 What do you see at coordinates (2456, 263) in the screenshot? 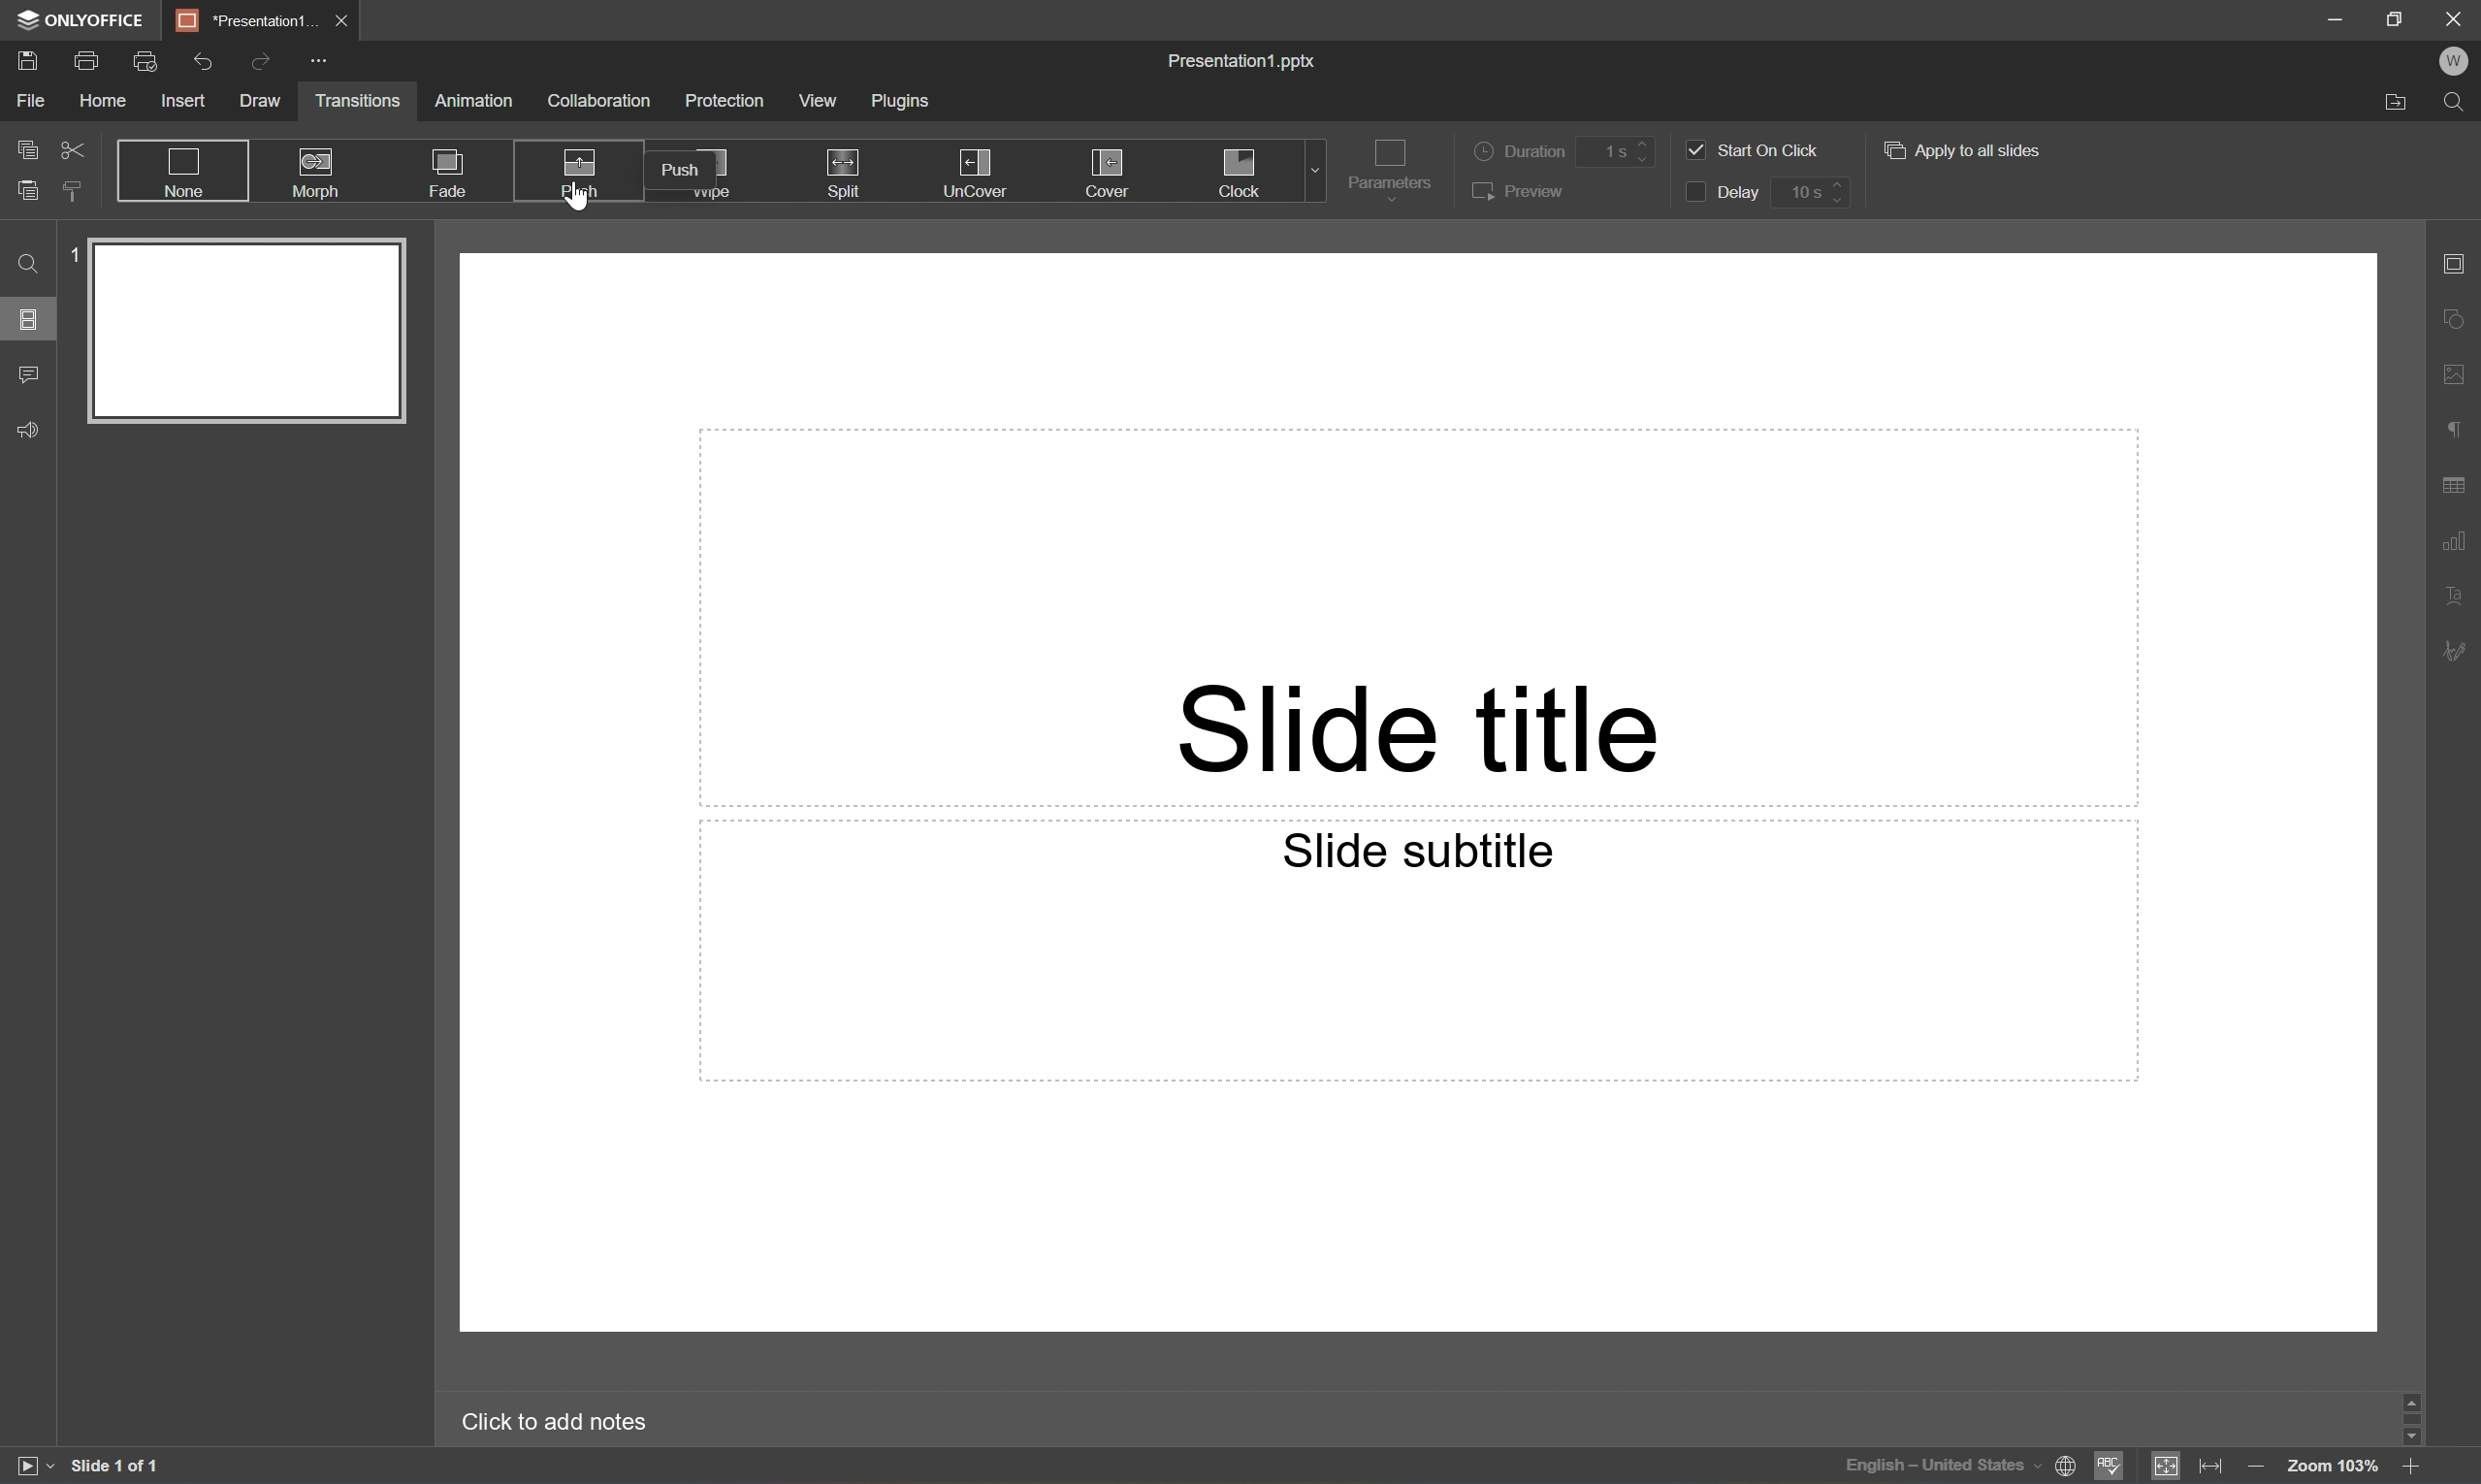
I see `Slide settings` at bounding box center [2456, 263].